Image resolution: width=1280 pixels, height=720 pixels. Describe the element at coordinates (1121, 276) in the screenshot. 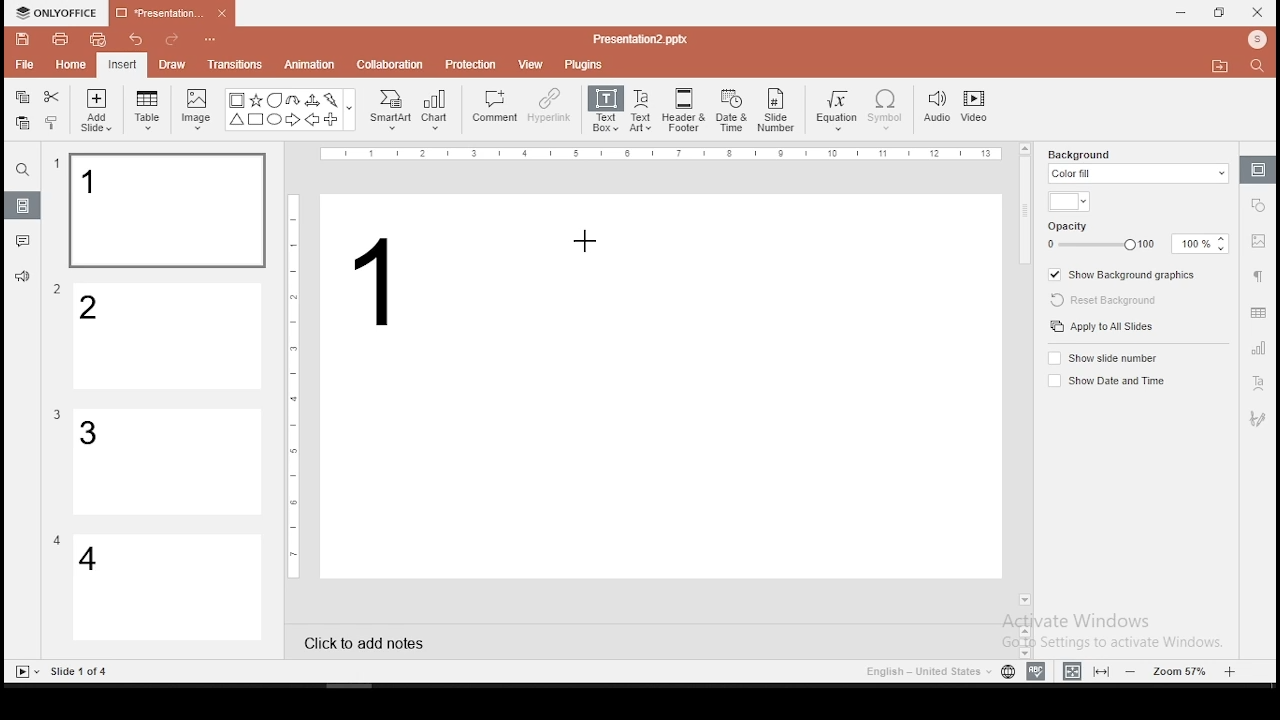

I see `show background graphics on/off` at that location.